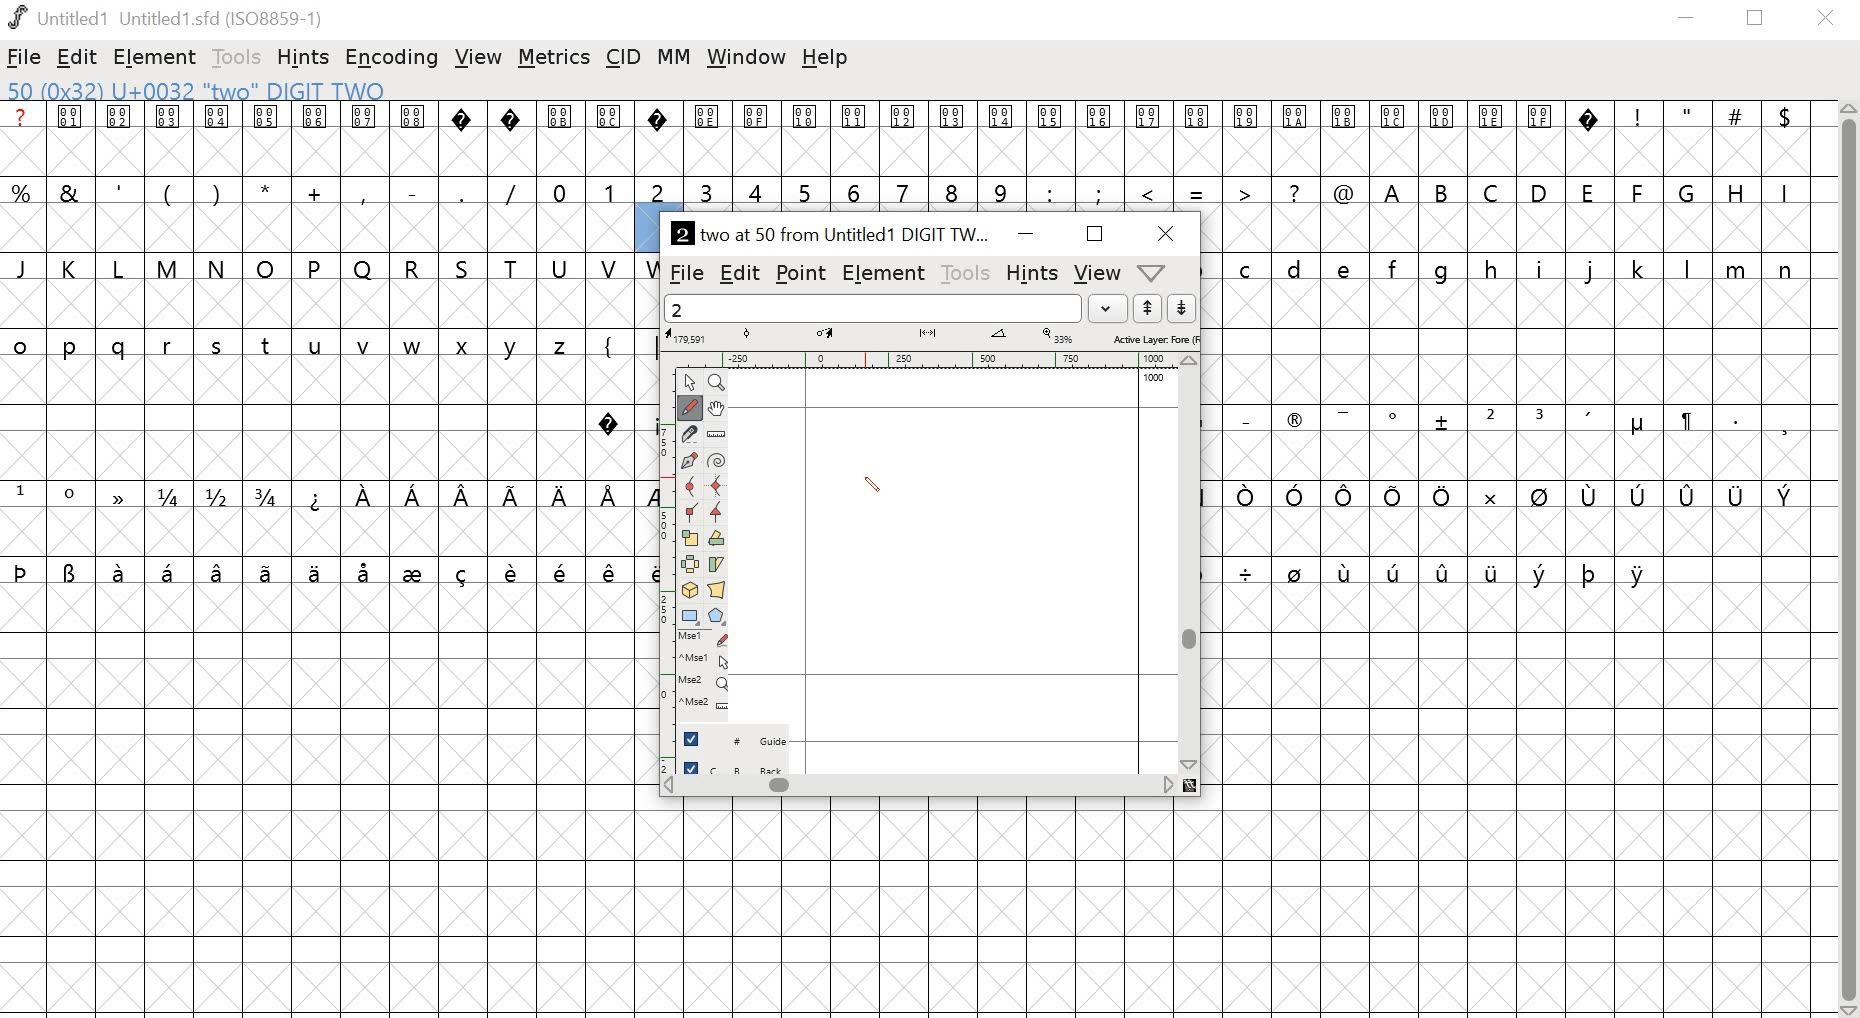 The image size is (1860, 1018). What do you see at coordinates (708, 640) in the screenshot?
I see `mouse left button` at bounding box center [708, 640].